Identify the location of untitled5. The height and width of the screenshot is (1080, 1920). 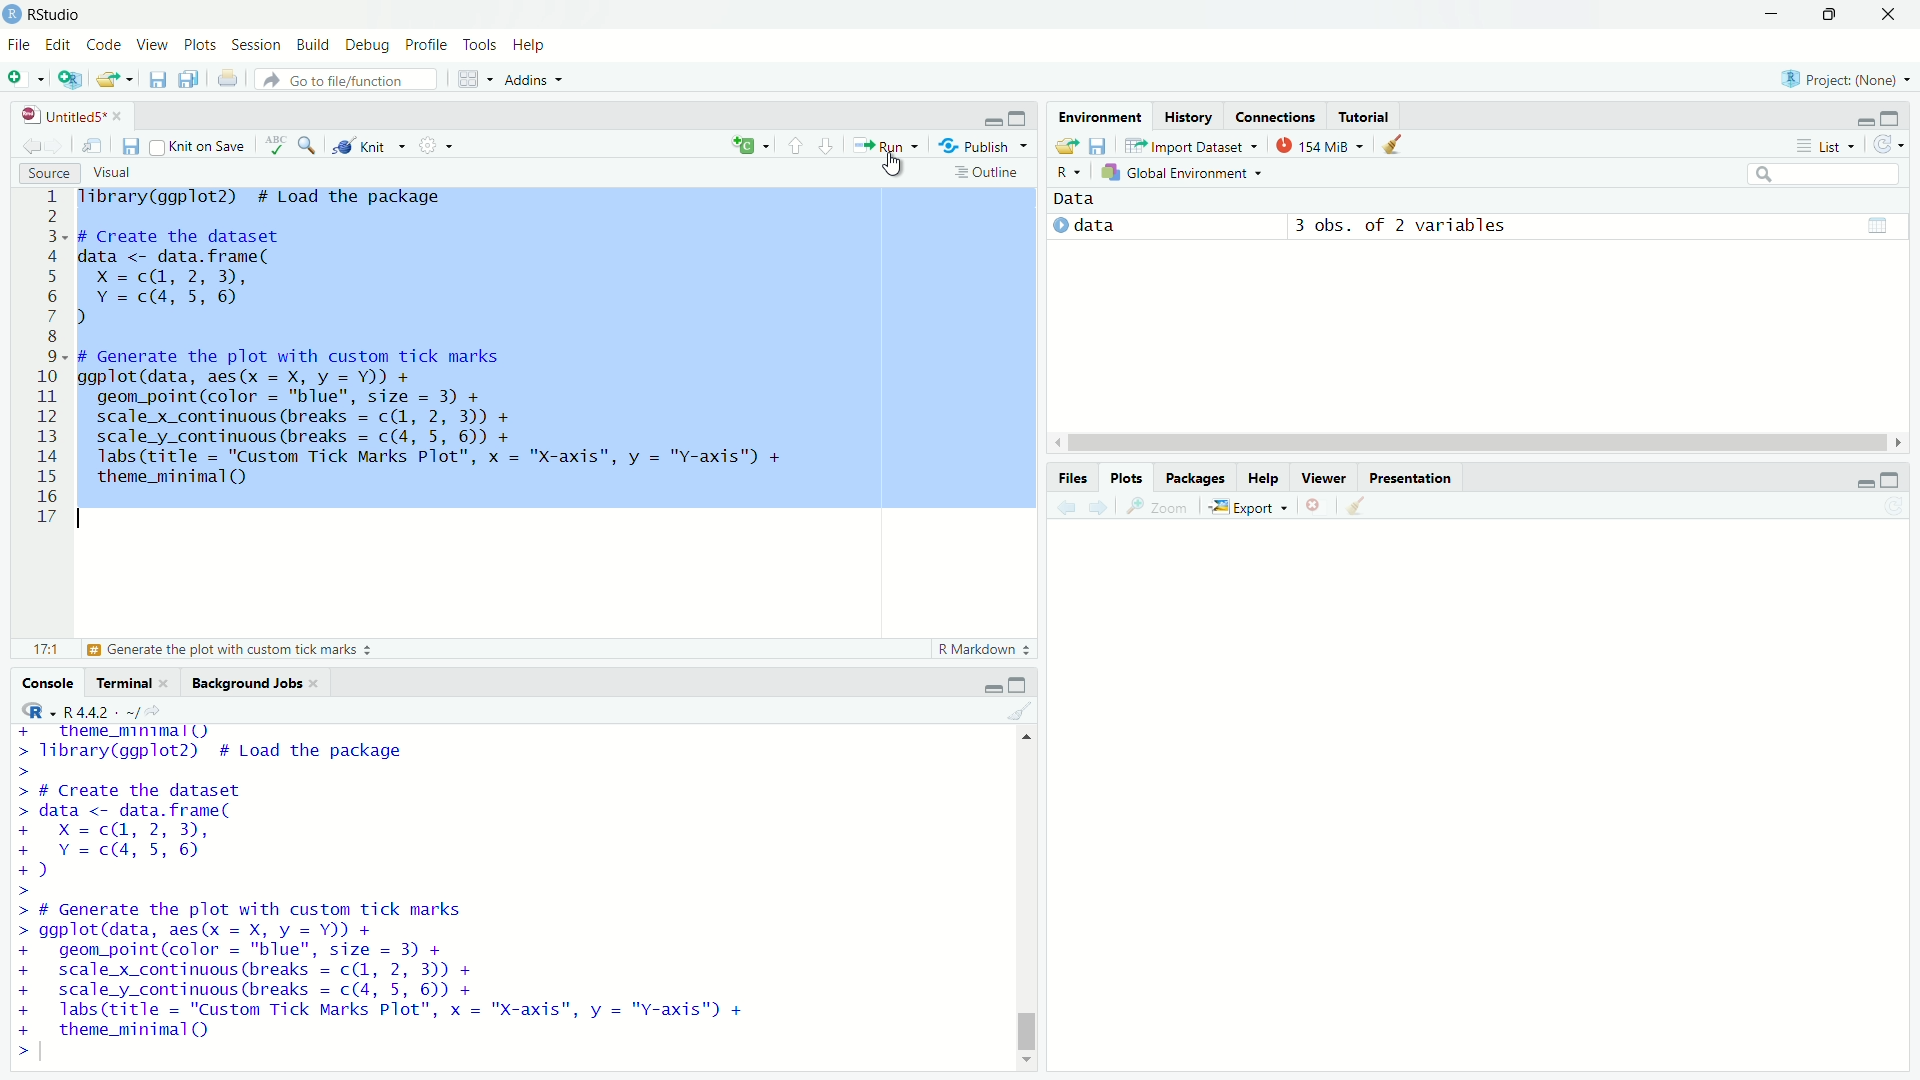
(52, 115).